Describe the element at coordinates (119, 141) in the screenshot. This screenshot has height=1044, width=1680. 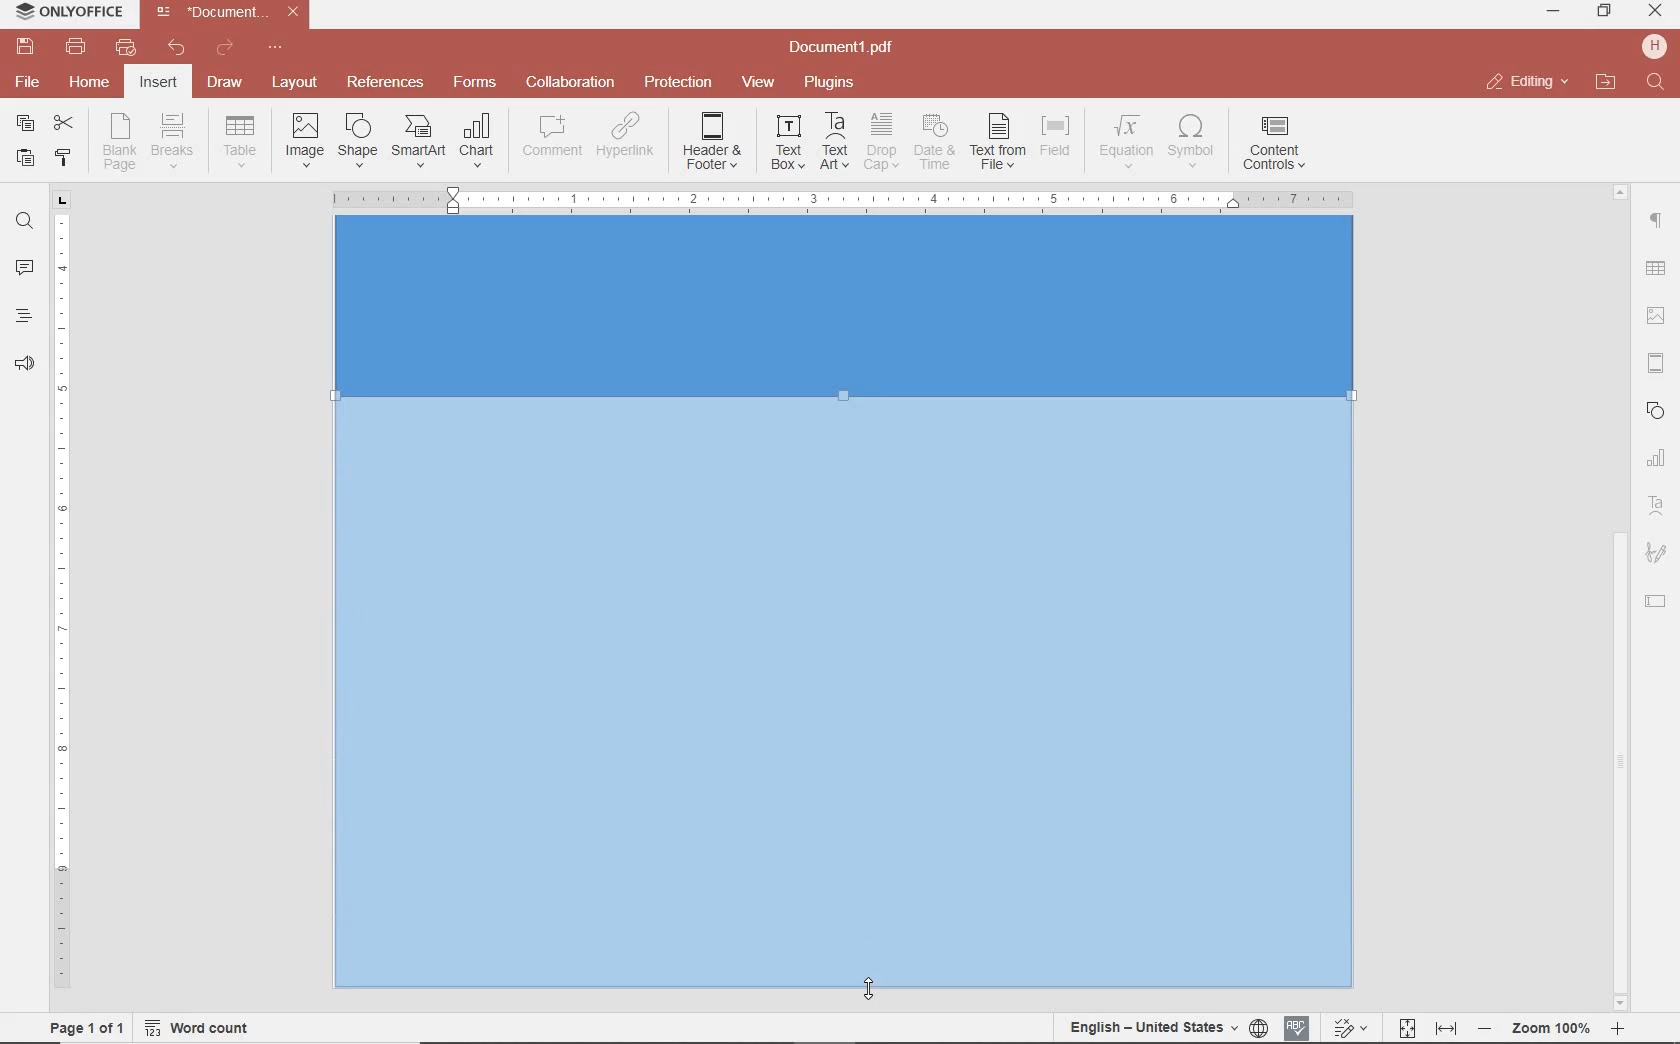
I see `INSERT BLANK PAGE` at that location.